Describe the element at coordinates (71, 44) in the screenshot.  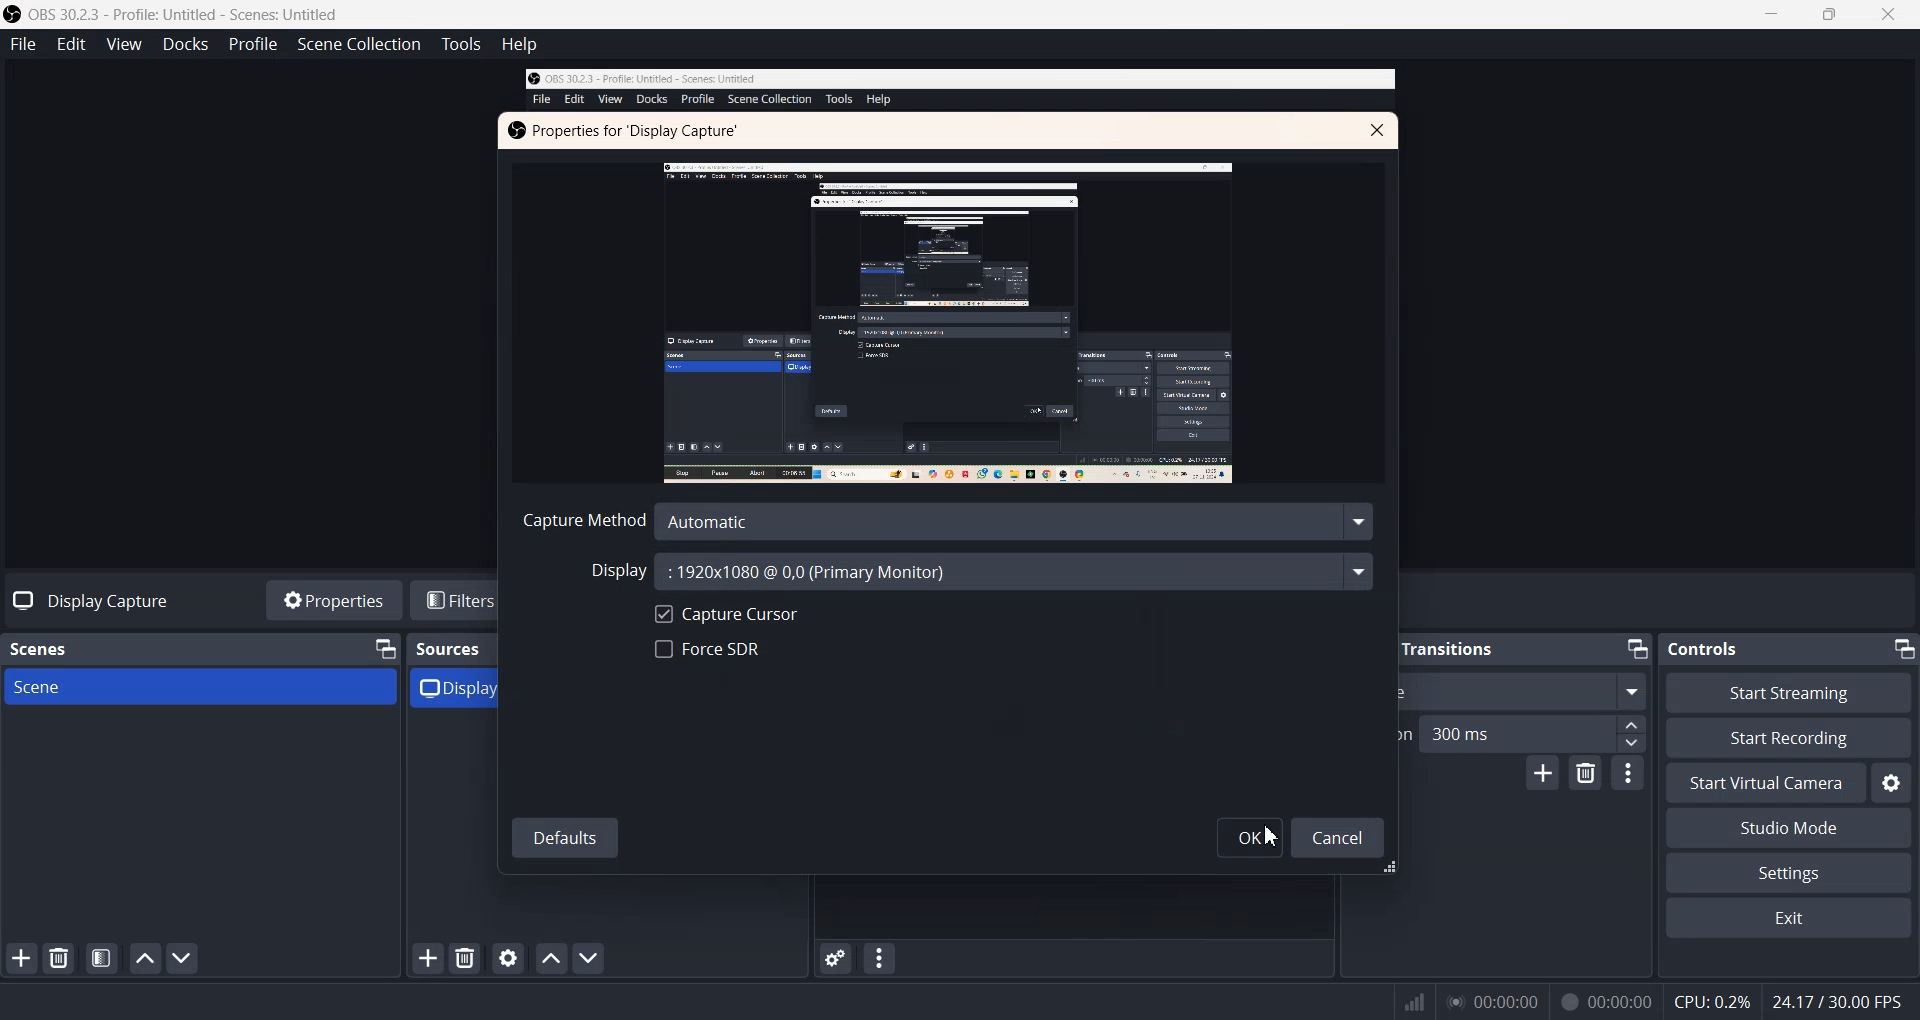
I see `Edit` at that location.